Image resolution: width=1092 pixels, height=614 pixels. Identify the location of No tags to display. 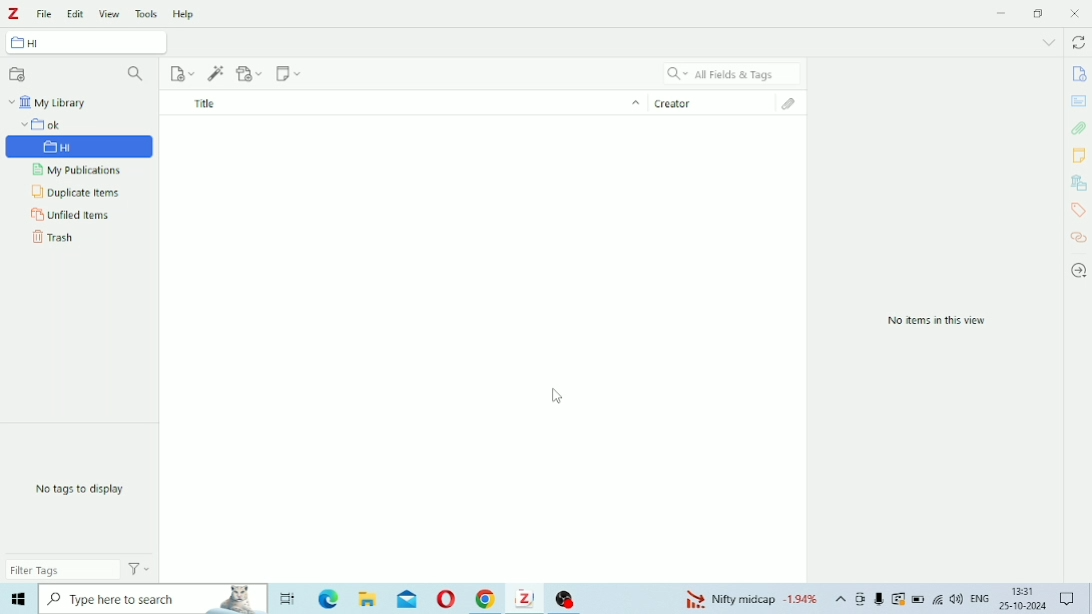
(83, 489).